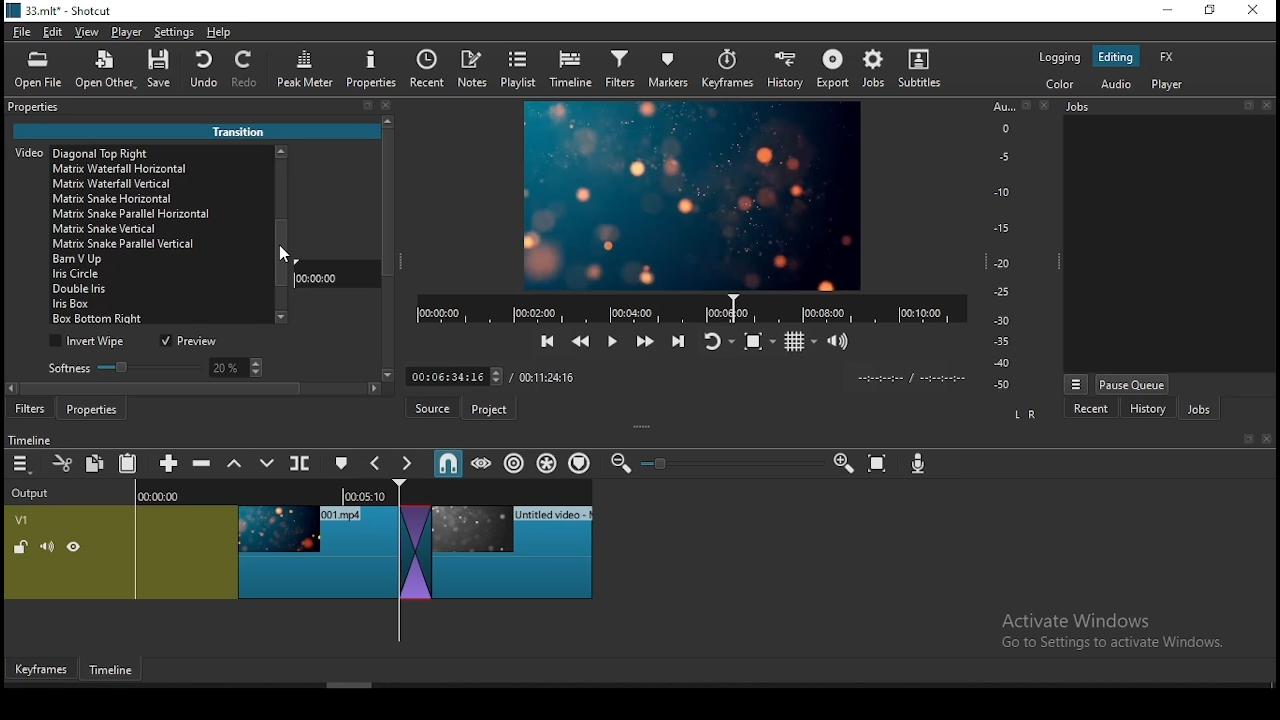  Describe the element at coordinates (1252, 11) in the screenshot. I see `close window` at that location.